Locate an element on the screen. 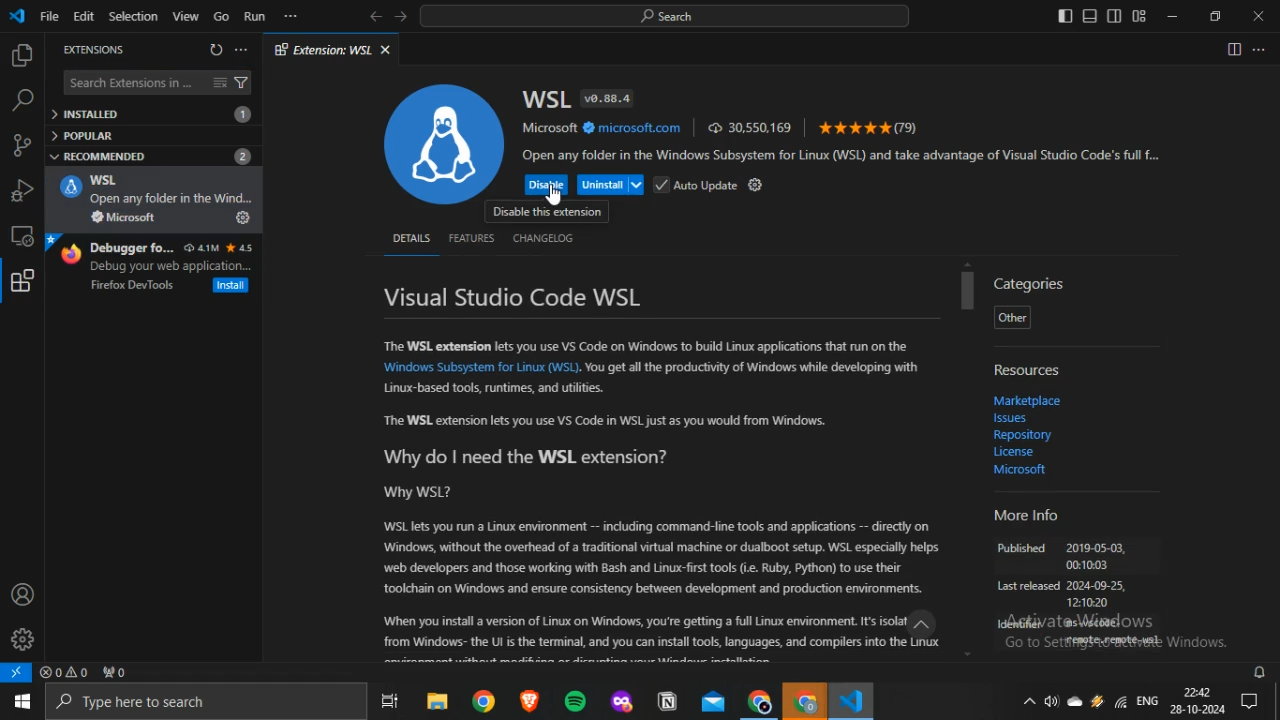 This screenshot has width=1280, height=720. customize layout is located at coordinates (1139, 16).